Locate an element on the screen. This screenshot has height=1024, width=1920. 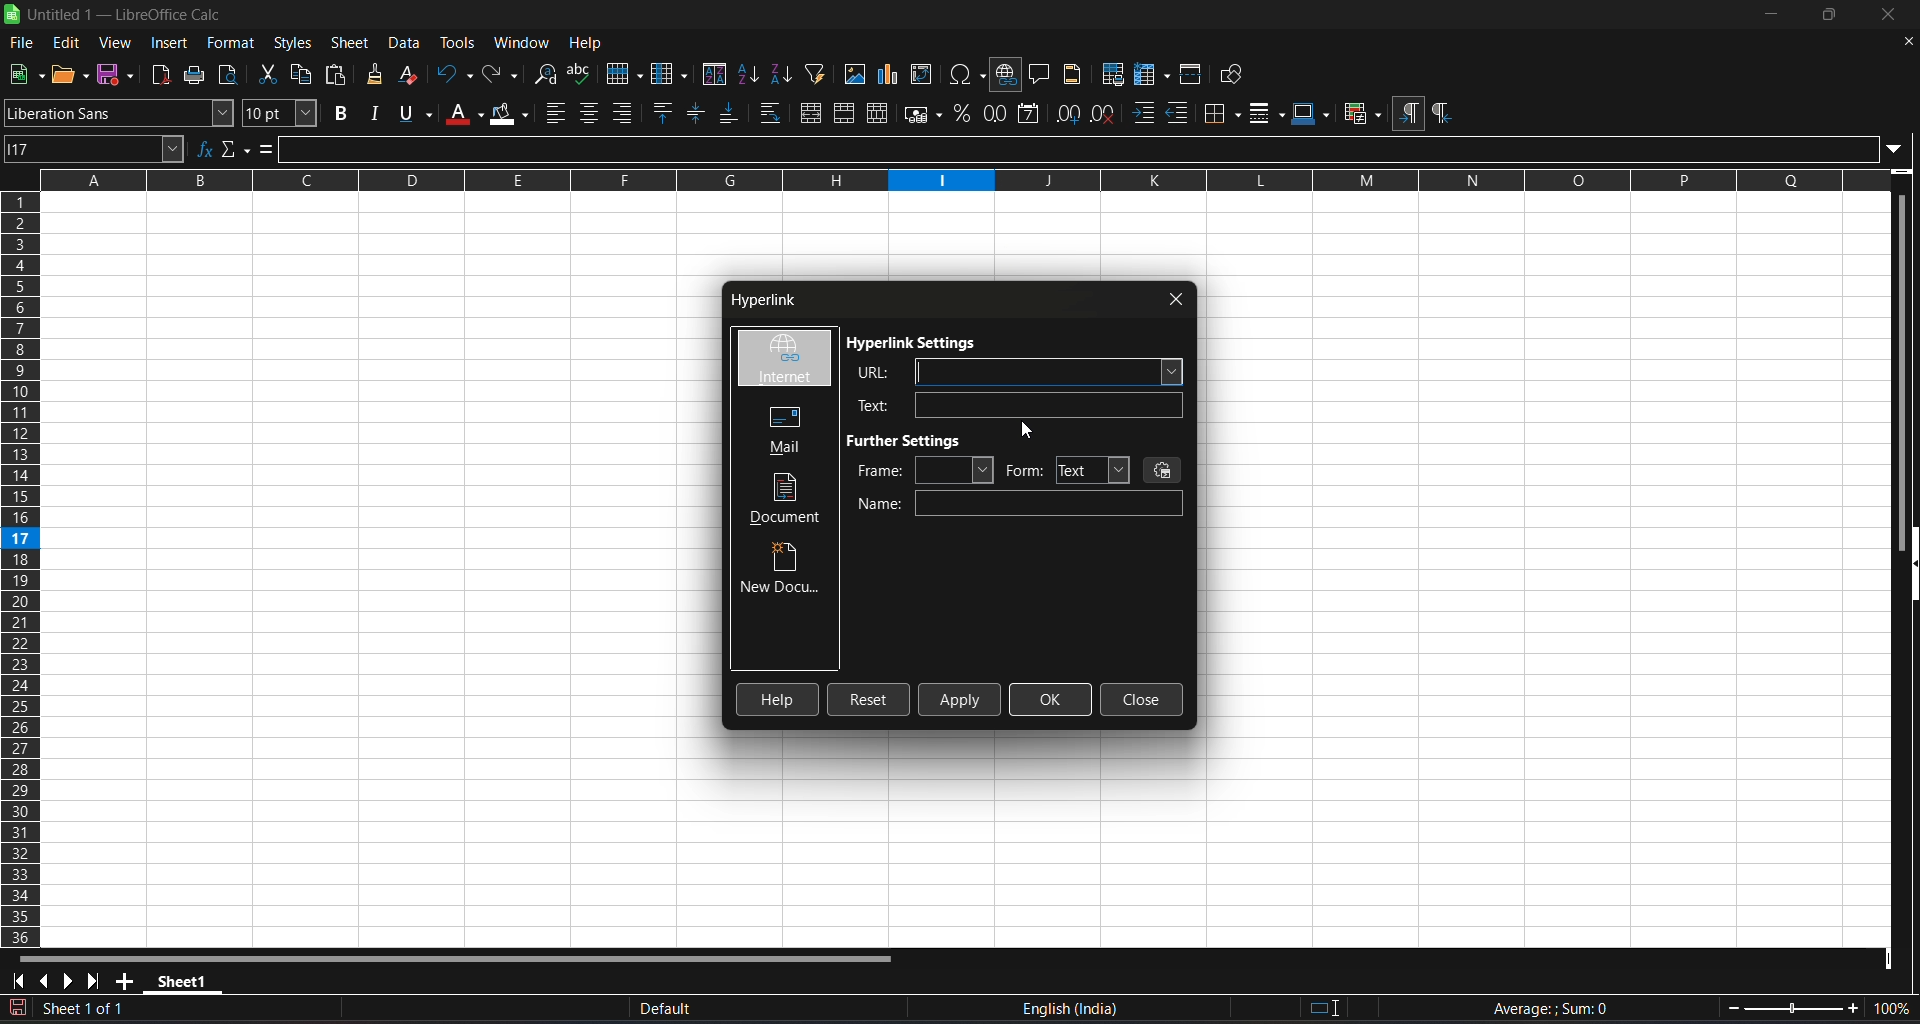
font color is located at coordinates (464, 113).